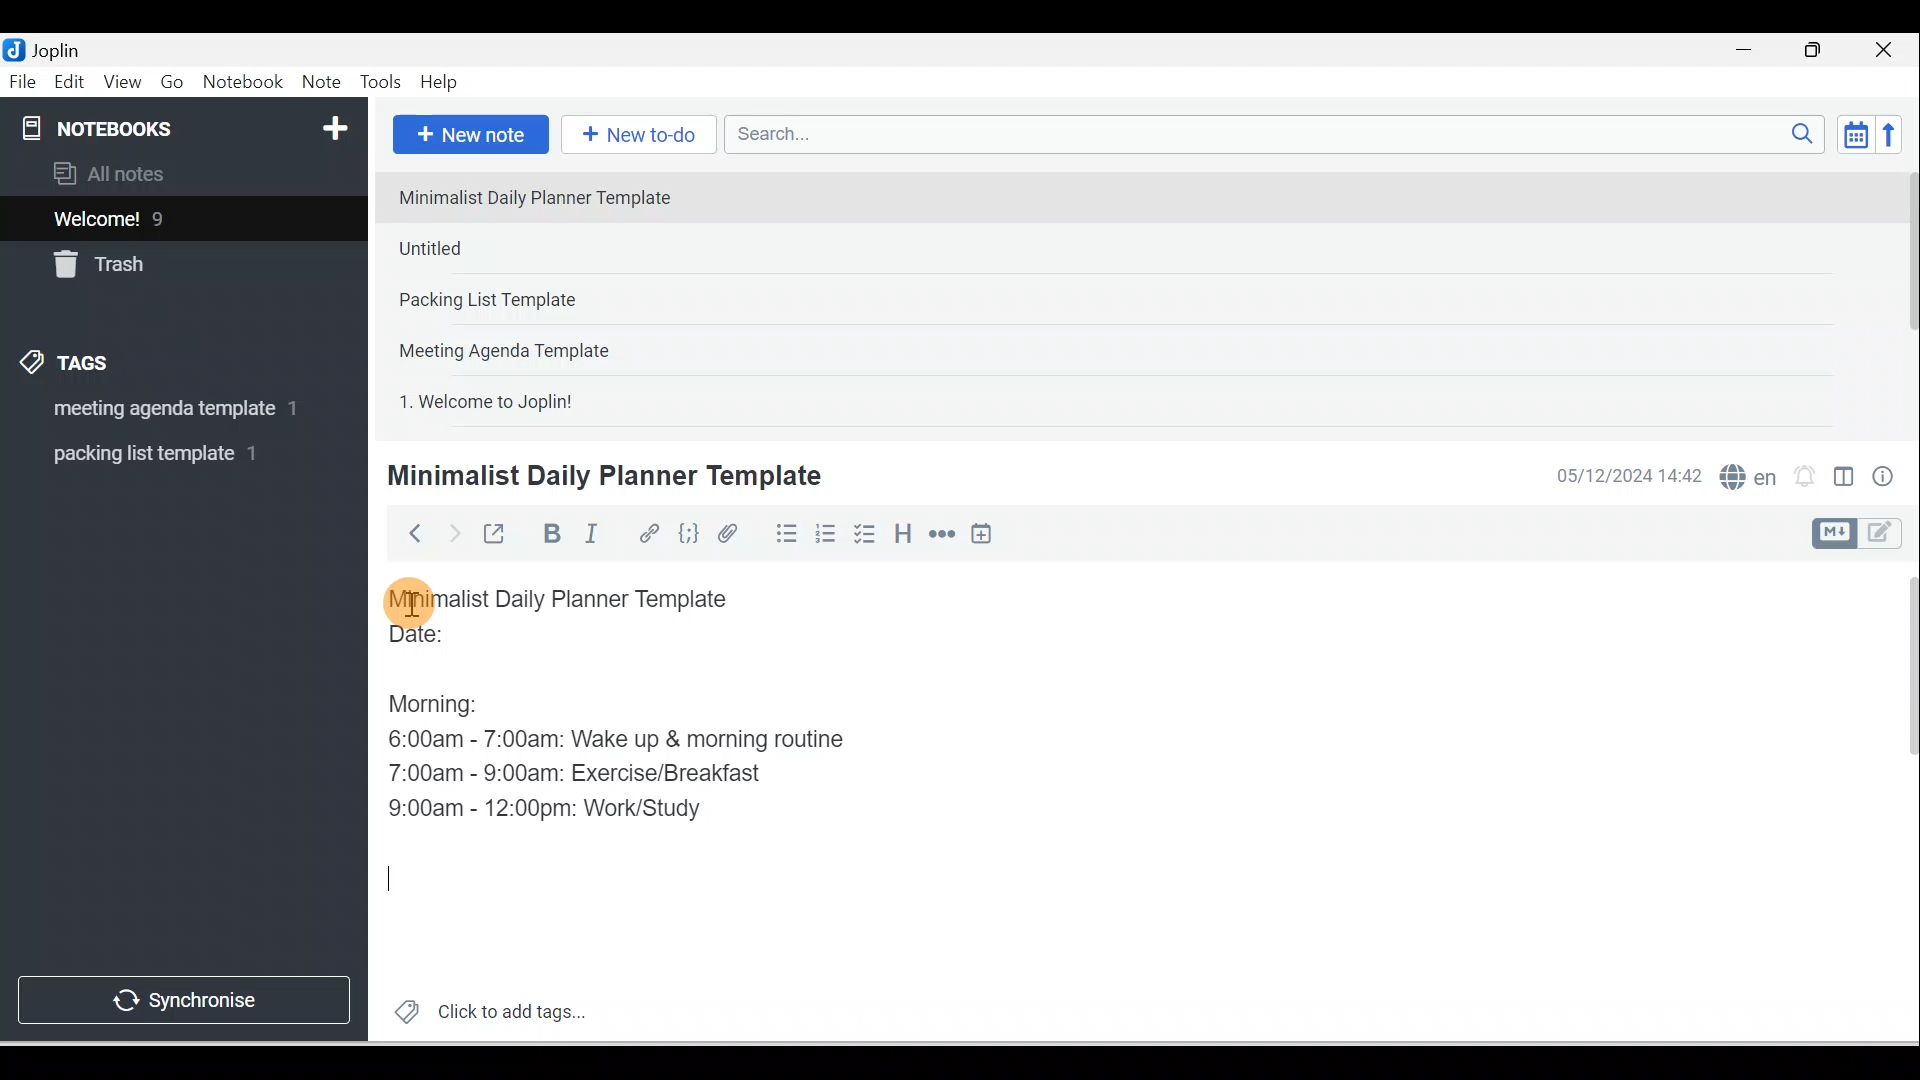 This screenshot has width=1920, height=1080. Describe the element at coordinates (647, 535) in the screenshot. I see `Hyperlink` at that location.